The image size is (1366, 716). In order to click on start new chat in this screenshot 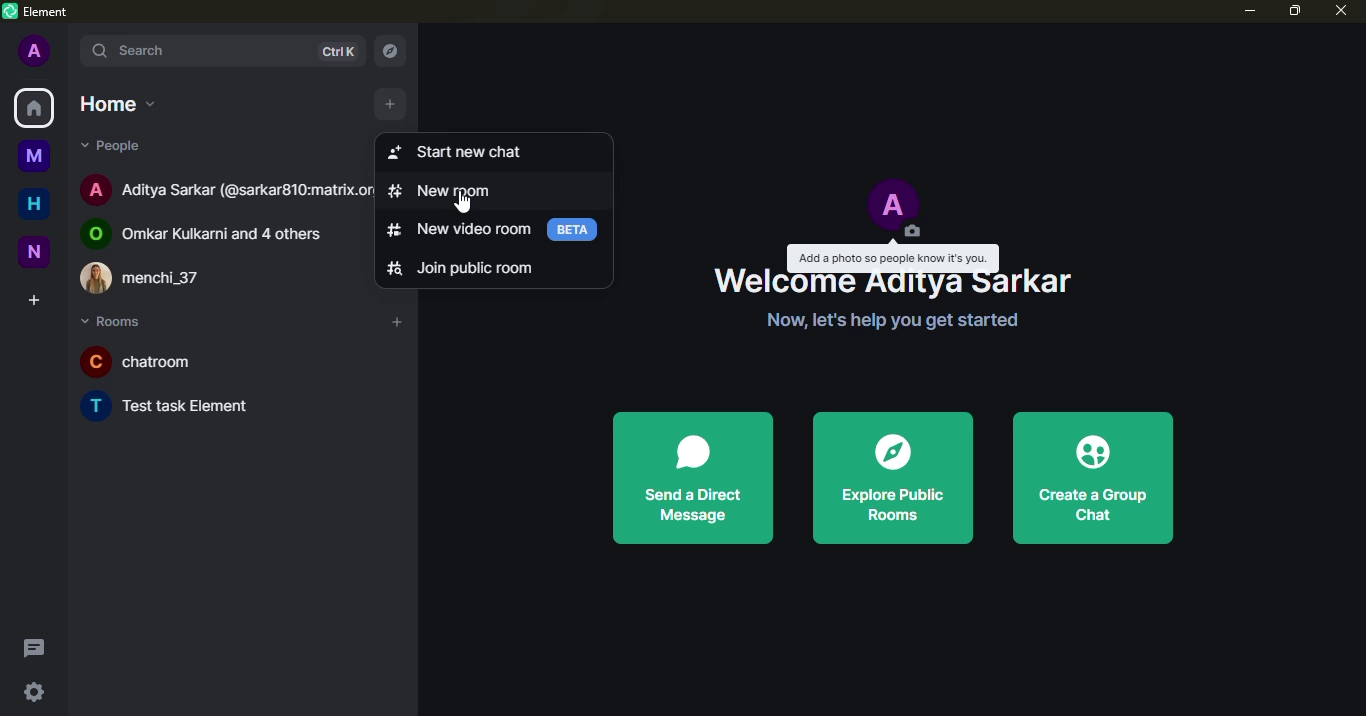, I will do `click(456, 151)`.